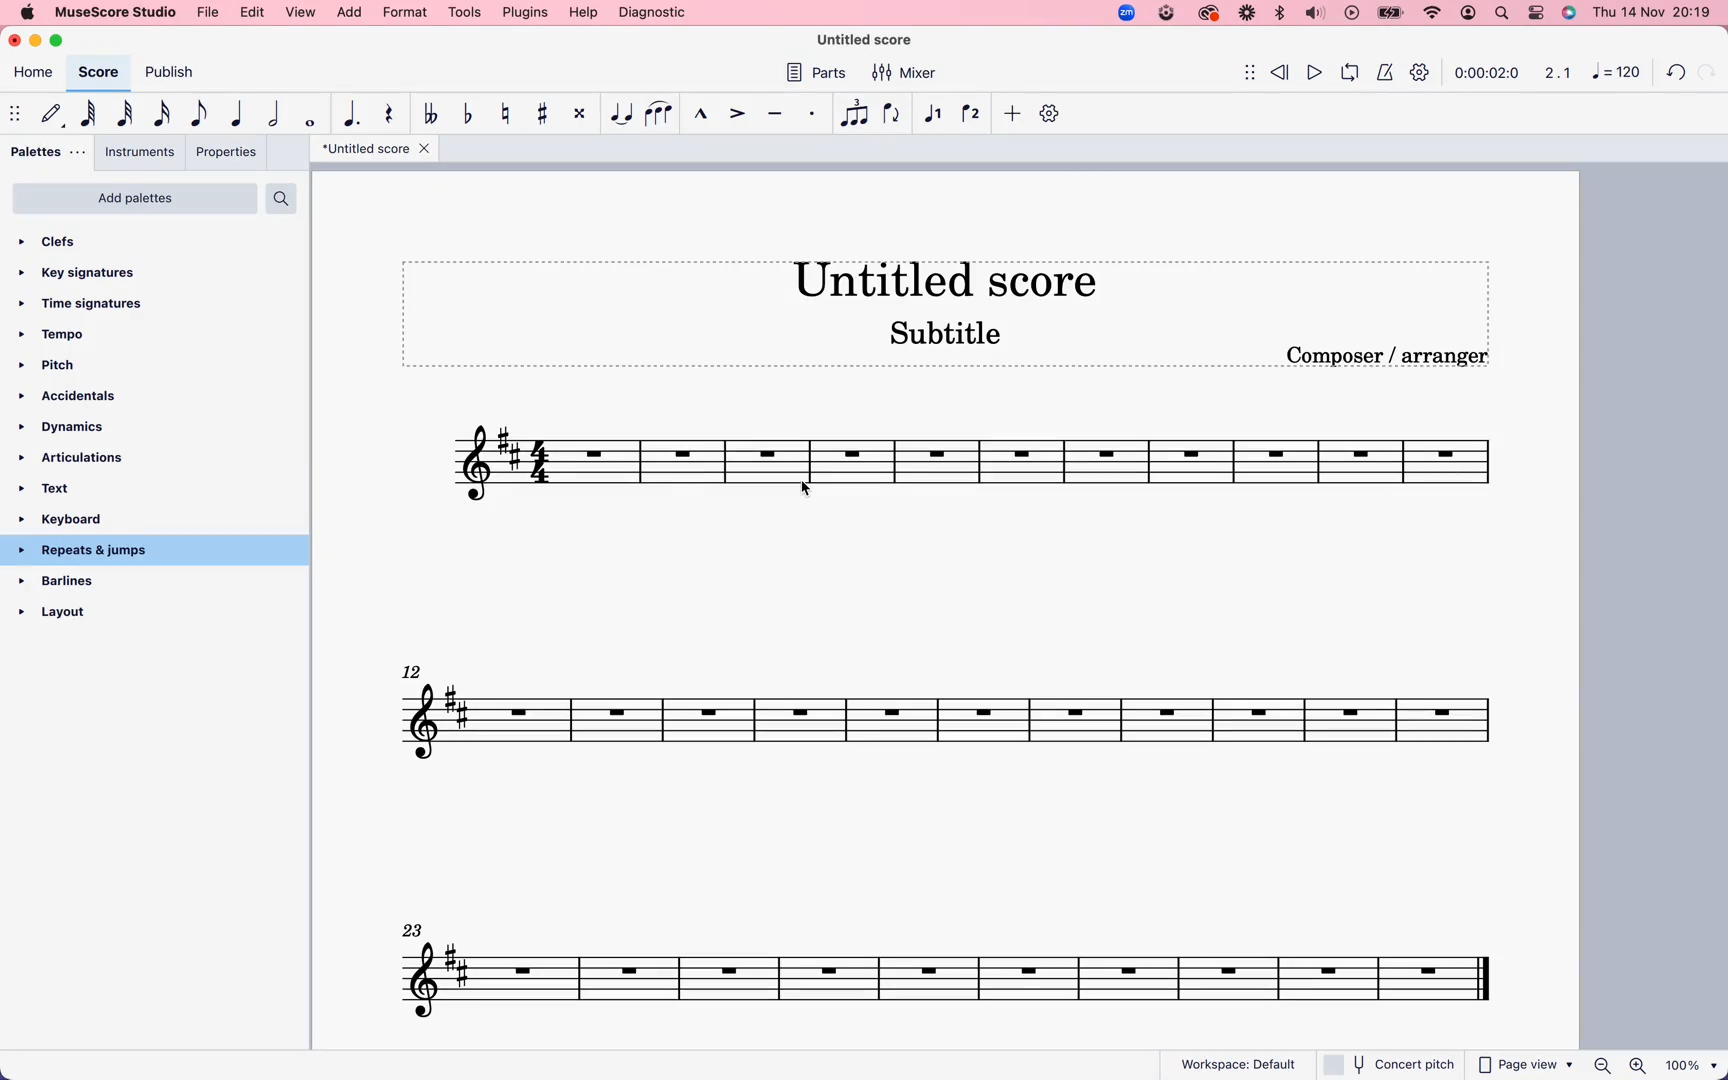  I want to click on score, so click(956, 709).